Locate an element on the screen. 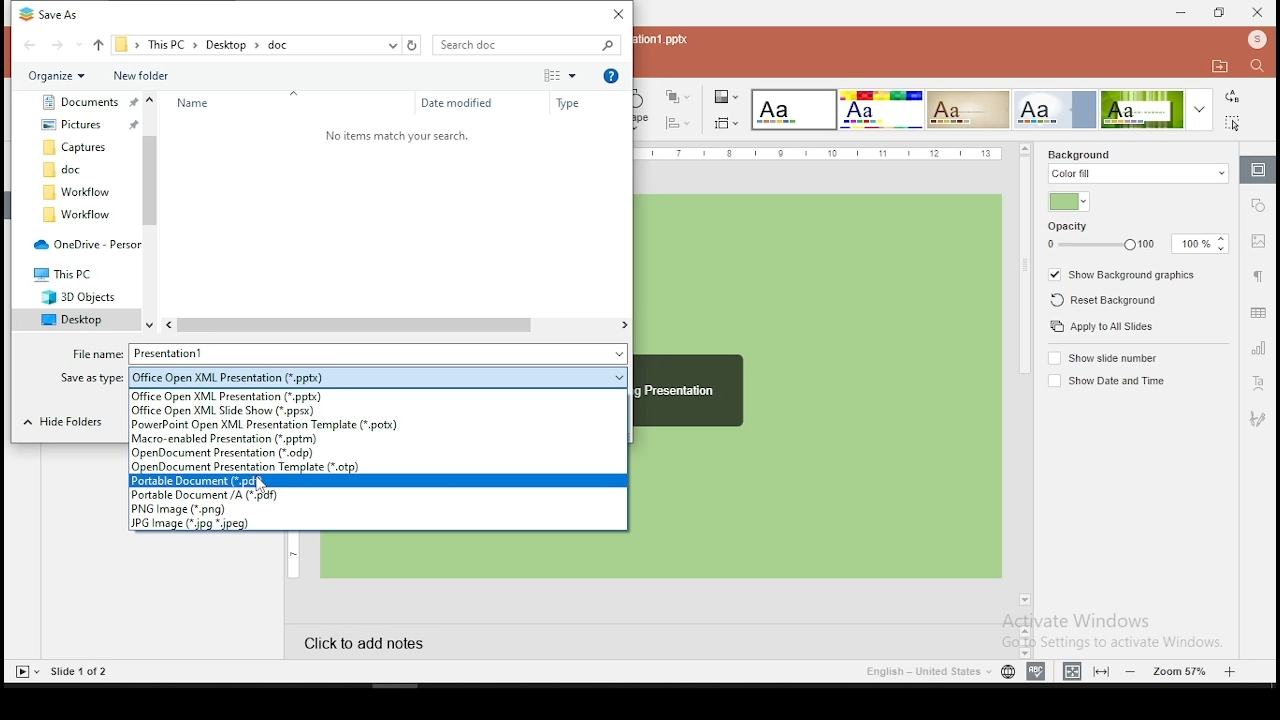 The width and height of the screenshot is (1280, 720). Scrollbar is located at coordinates (1023, 639).